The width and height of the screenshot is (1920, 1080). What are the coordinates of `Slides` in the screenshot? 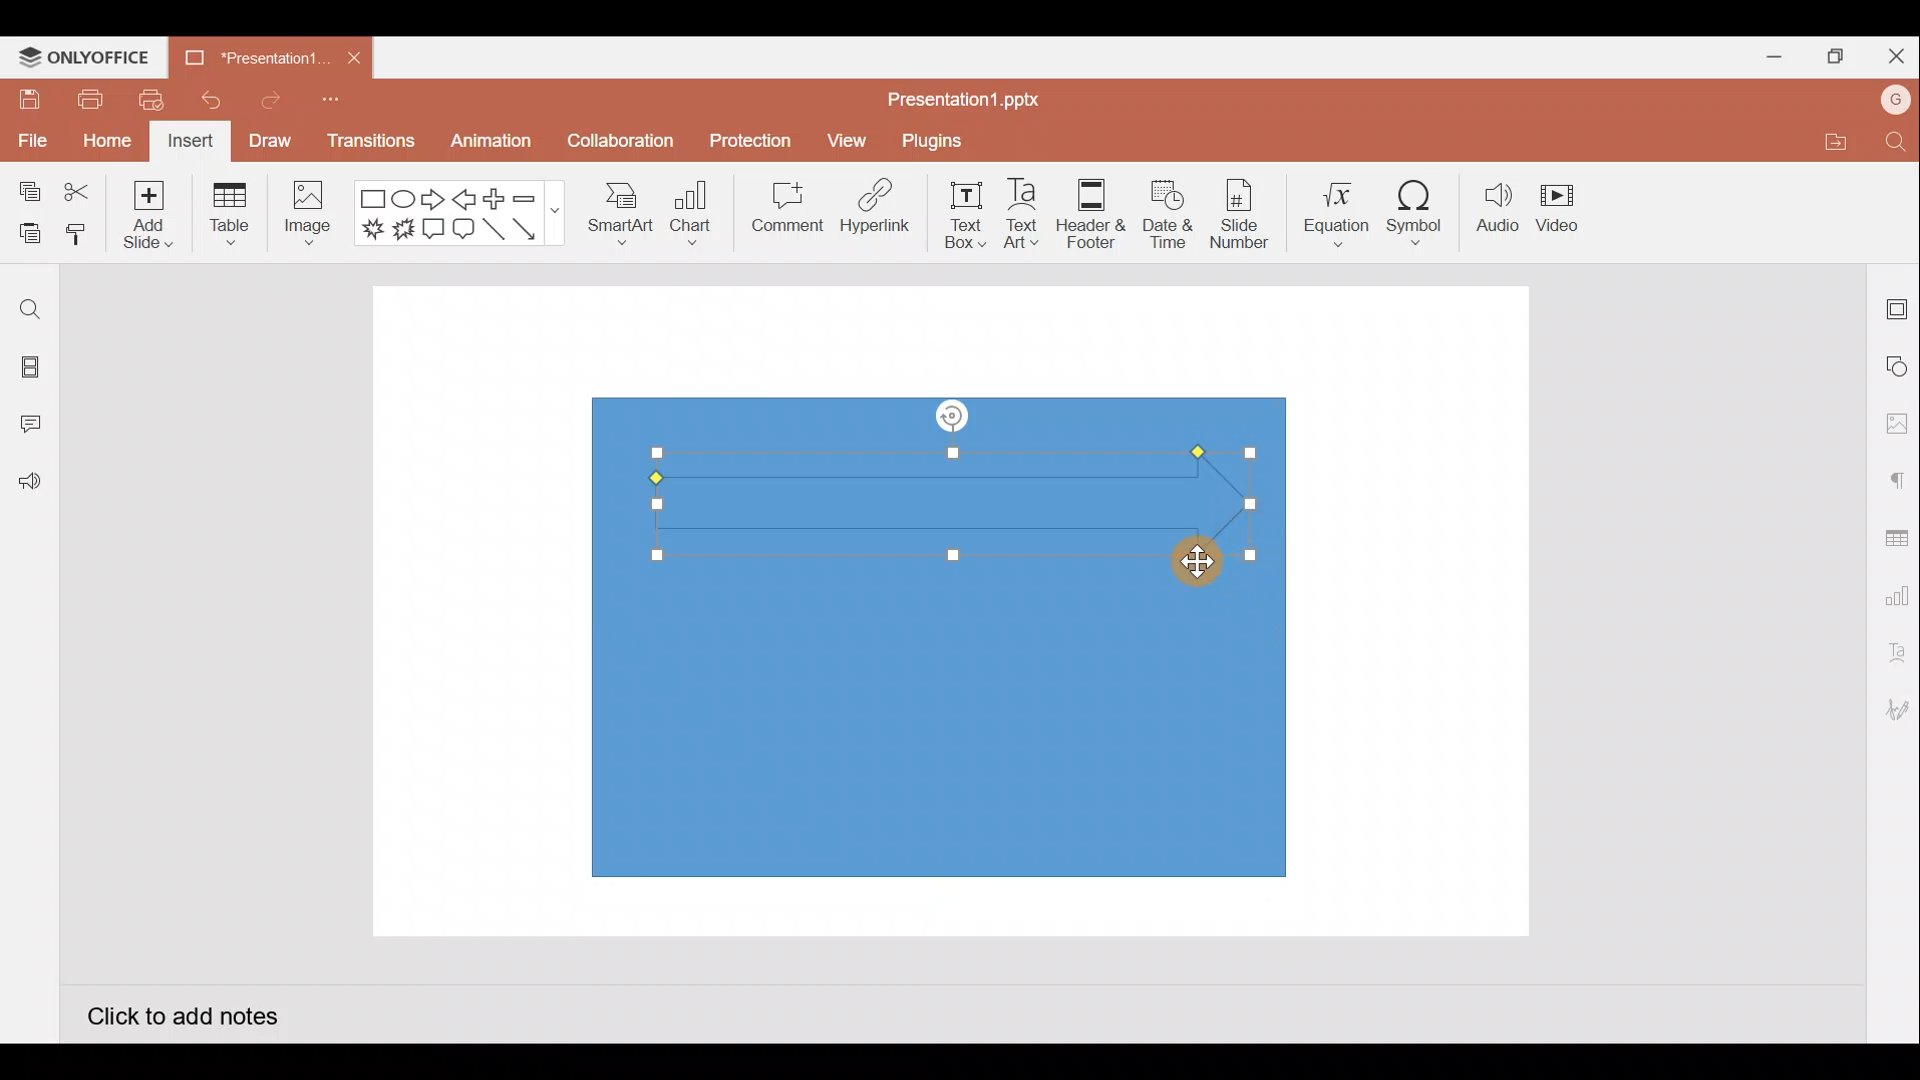 It's located at (28, 370).